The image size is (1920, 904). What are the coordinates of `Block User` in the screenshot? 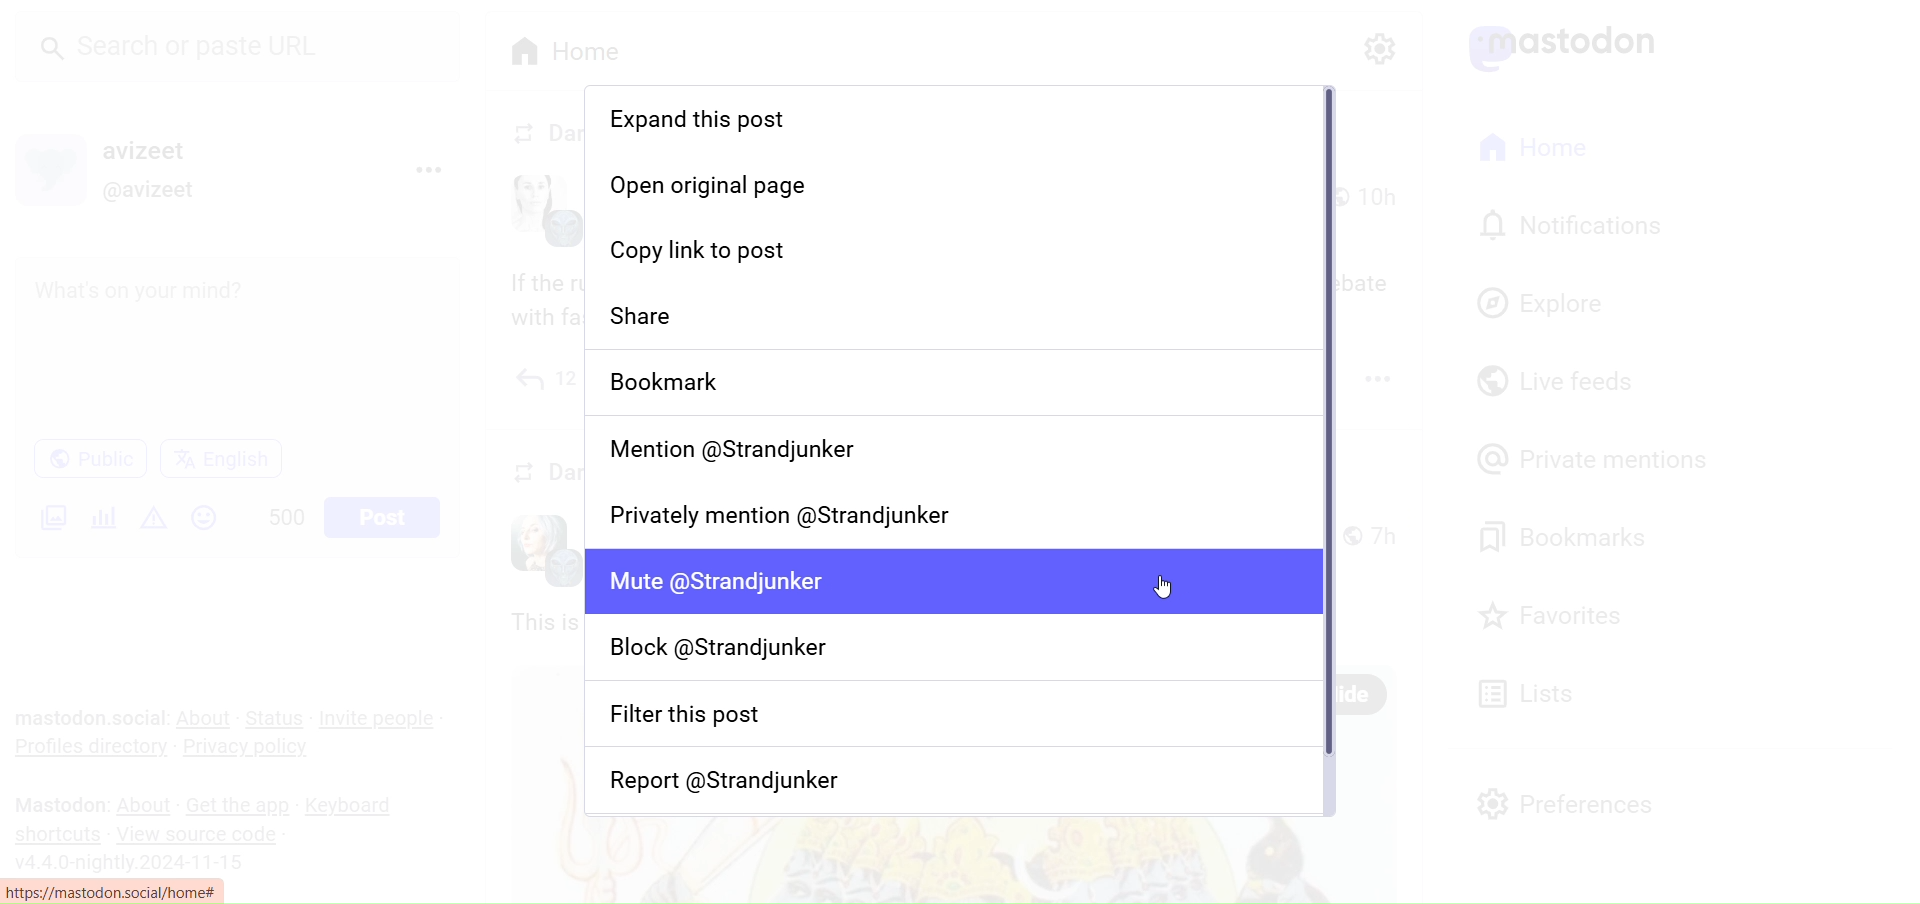 It's located at (947, 648).